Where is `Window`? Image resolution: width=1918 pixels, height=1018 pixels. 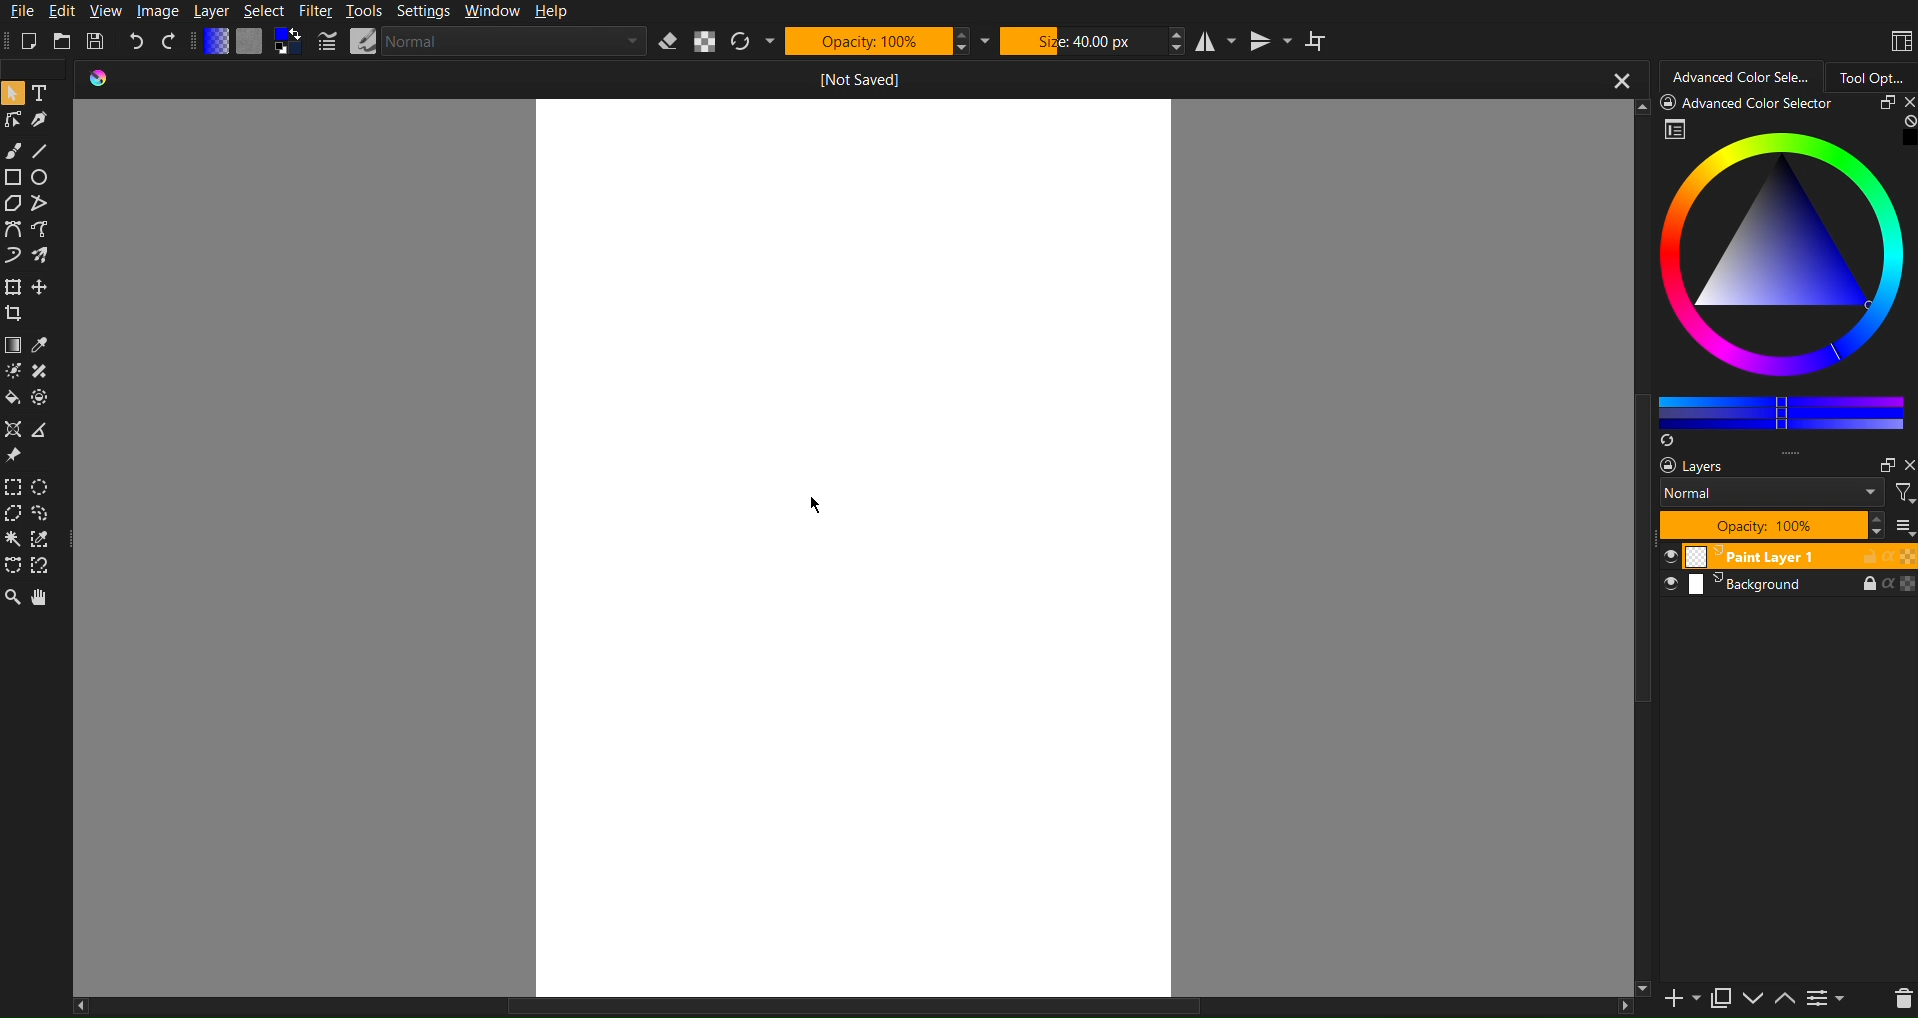
Window is located at coordinates (491, 12).